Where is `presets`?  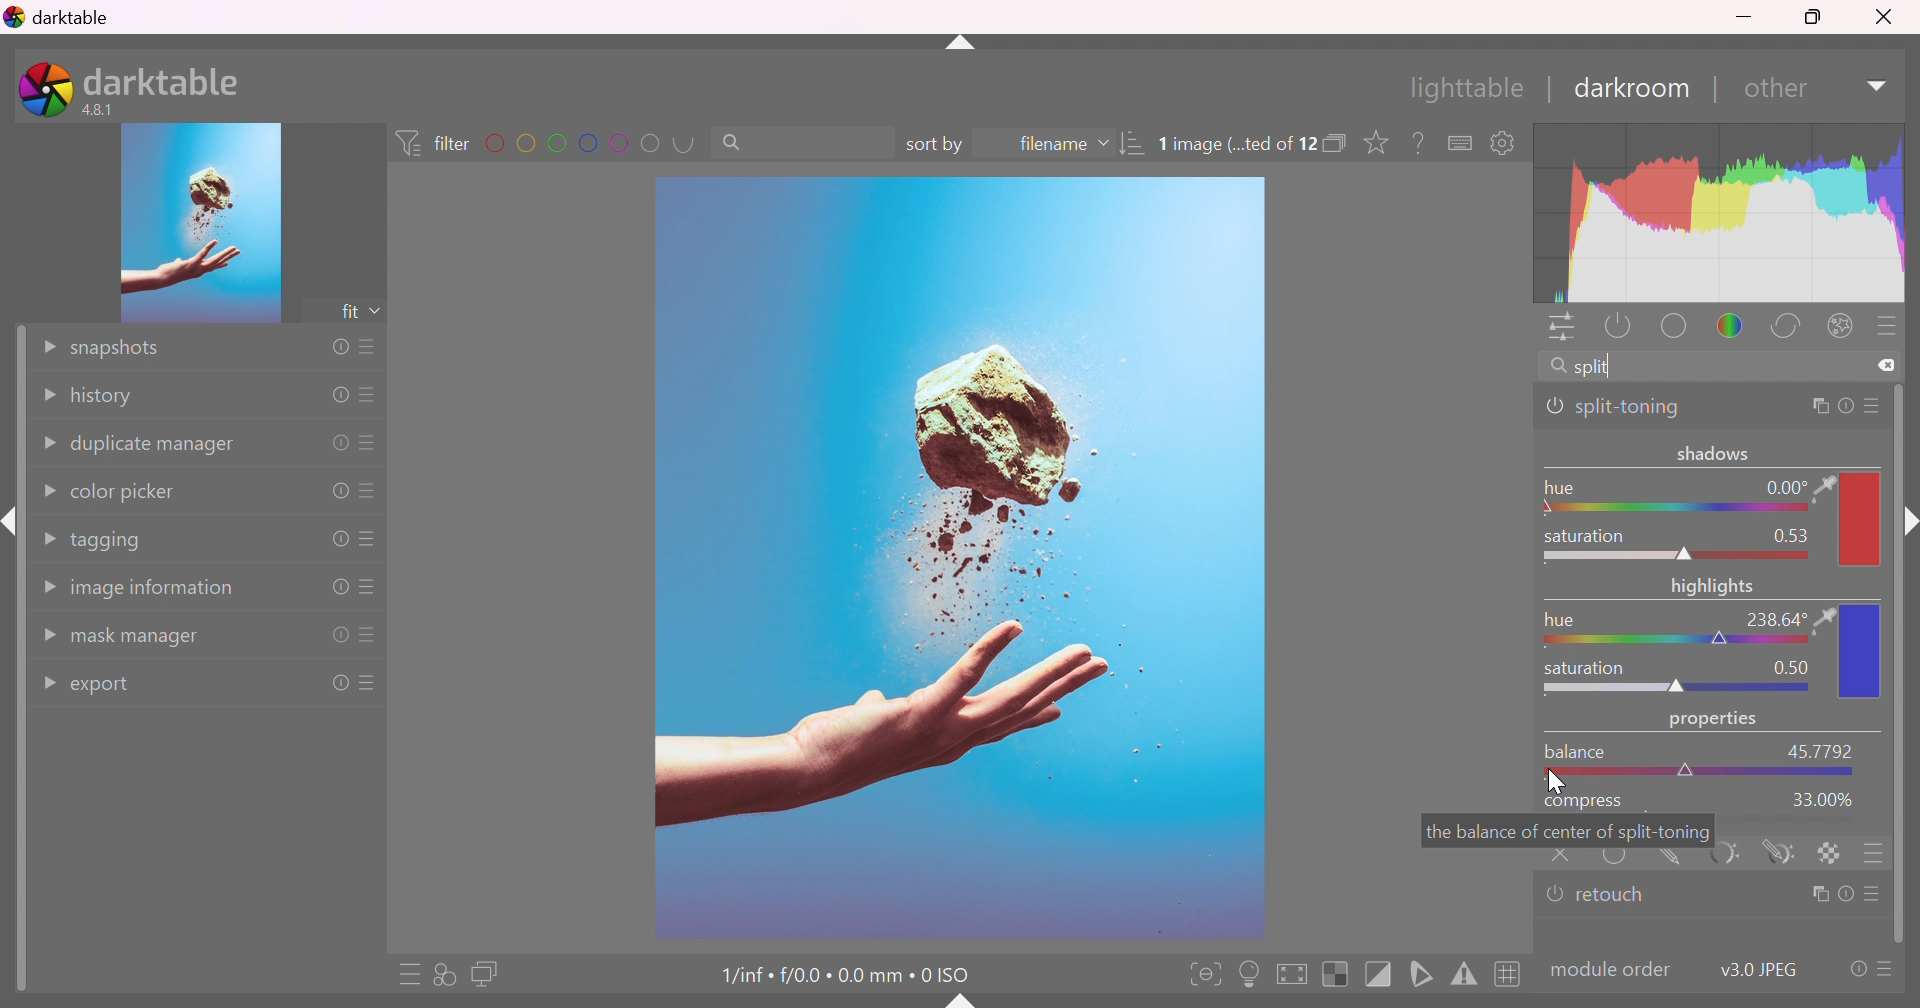 presets is located at coordinates (371, 685).